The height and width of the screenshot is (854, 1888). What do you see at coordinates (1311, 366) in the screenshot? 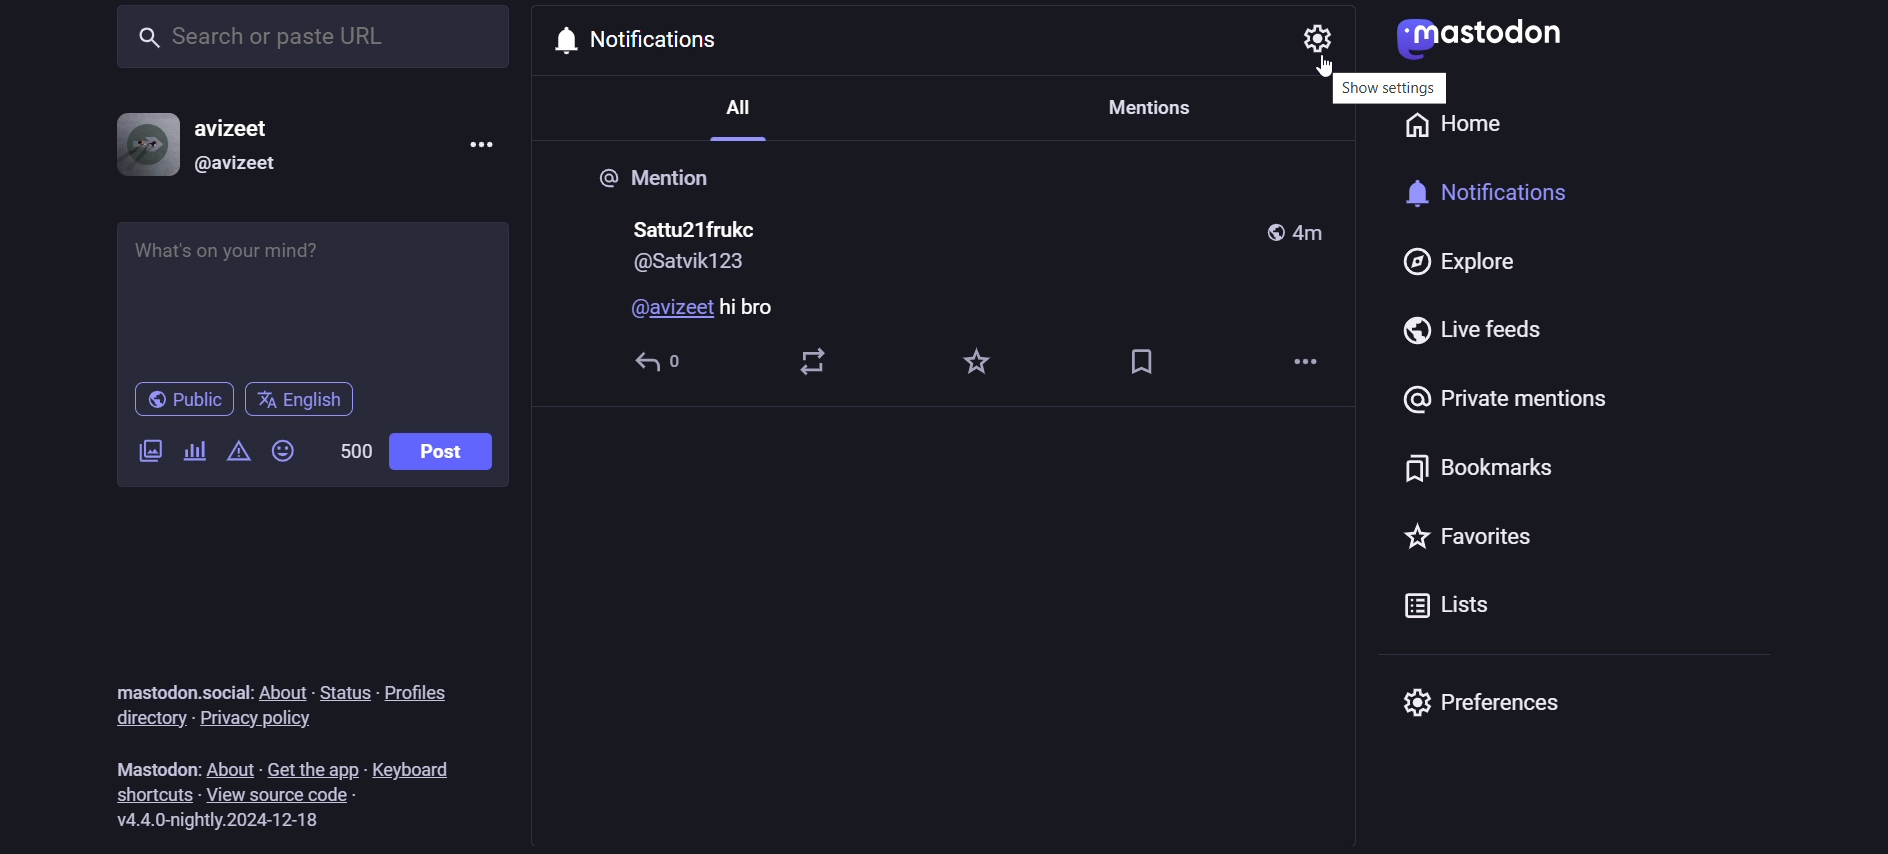
I see `more information` at bounding box center [1311, 366].